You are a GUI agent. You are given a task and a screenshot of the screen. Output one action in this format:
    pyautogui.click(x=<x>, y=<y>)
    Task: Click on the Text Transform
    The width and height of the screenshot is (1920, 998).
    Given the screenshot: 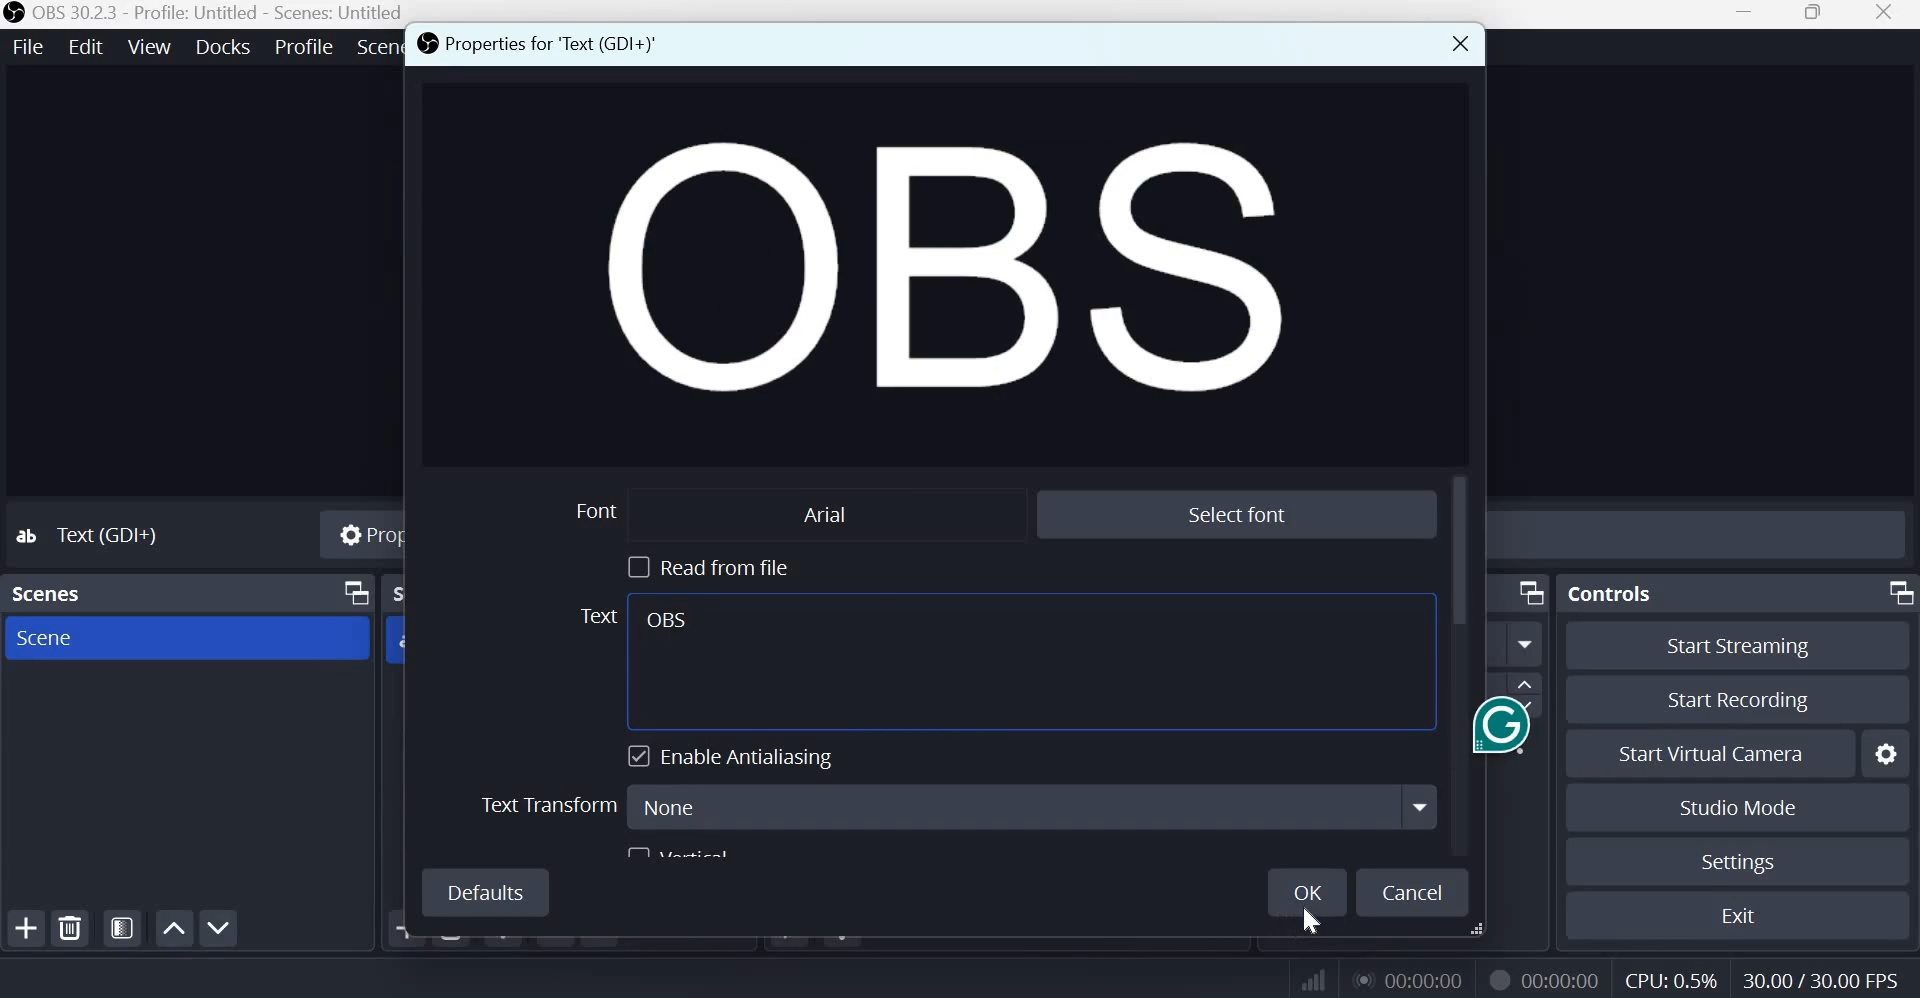 What is the action you would take?
    pyautogui.click(x=547, y=804)
    